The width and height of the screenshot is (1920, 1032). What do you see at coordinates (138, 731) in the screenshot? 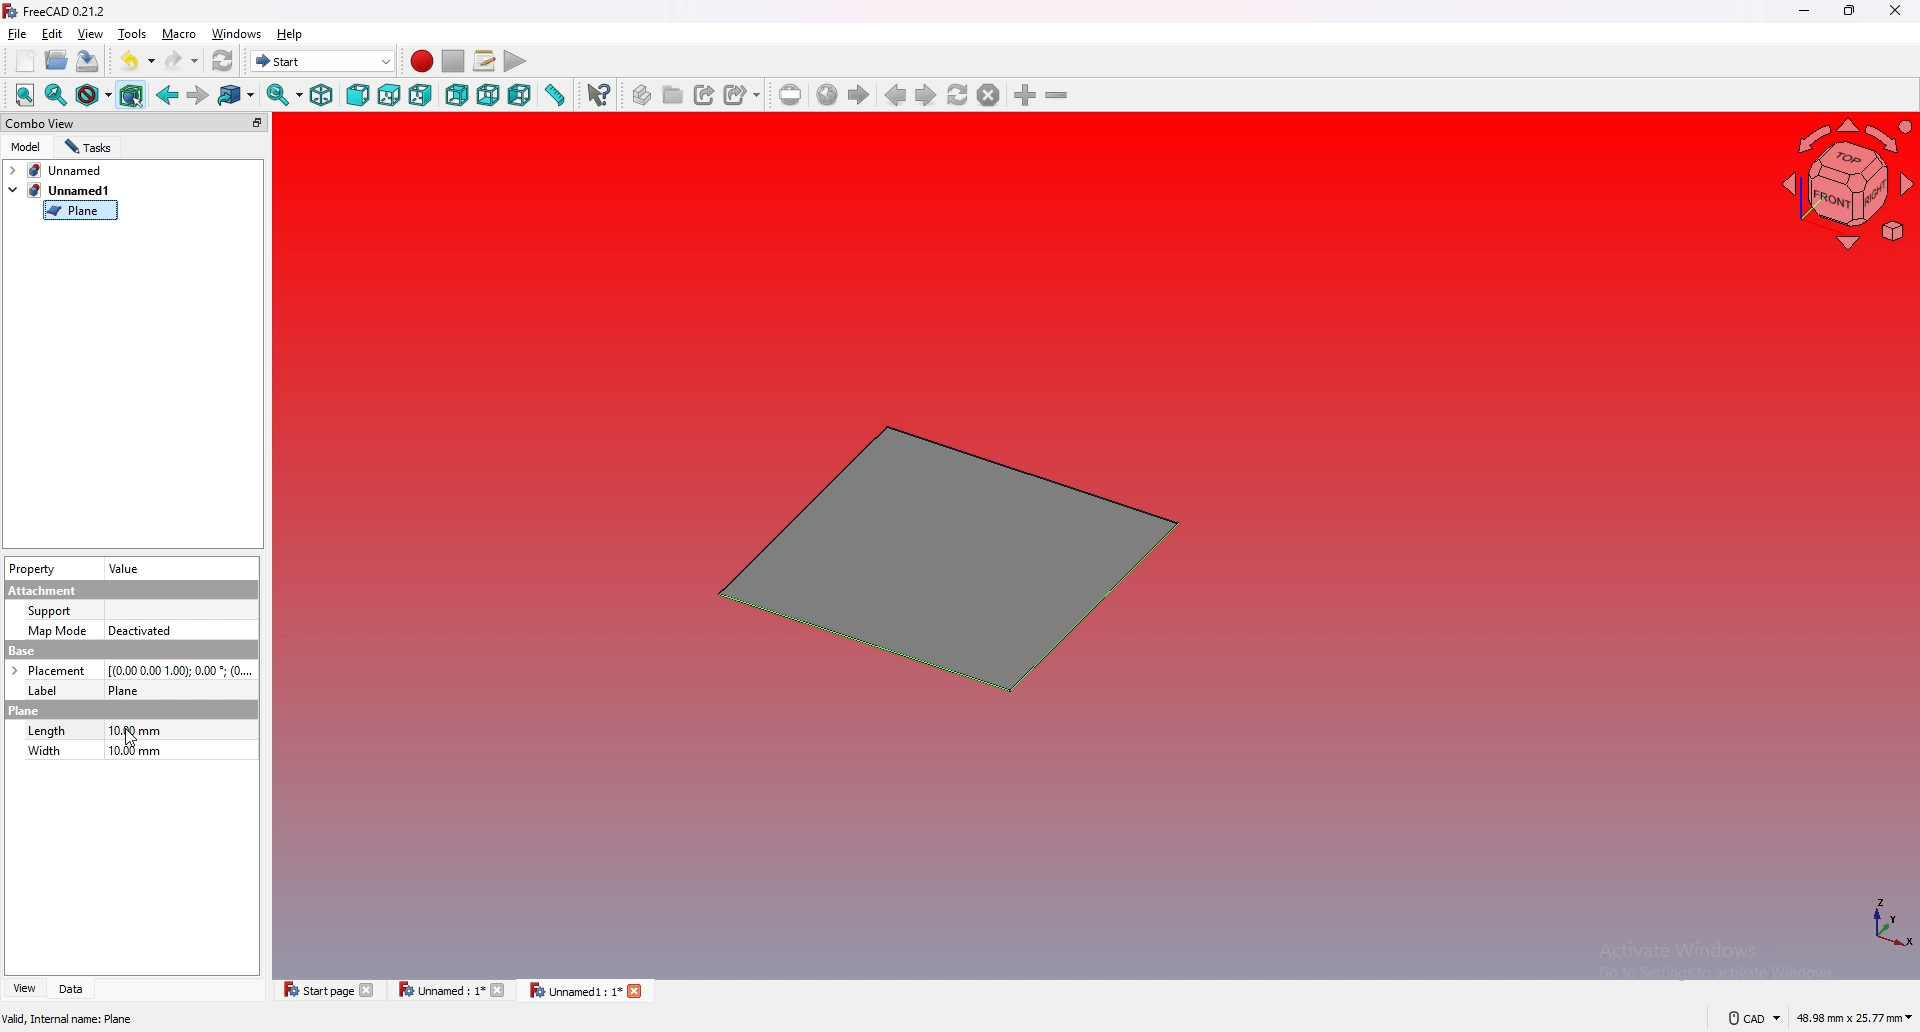
I see `10.00 mm` at bounding box center [138, 731].